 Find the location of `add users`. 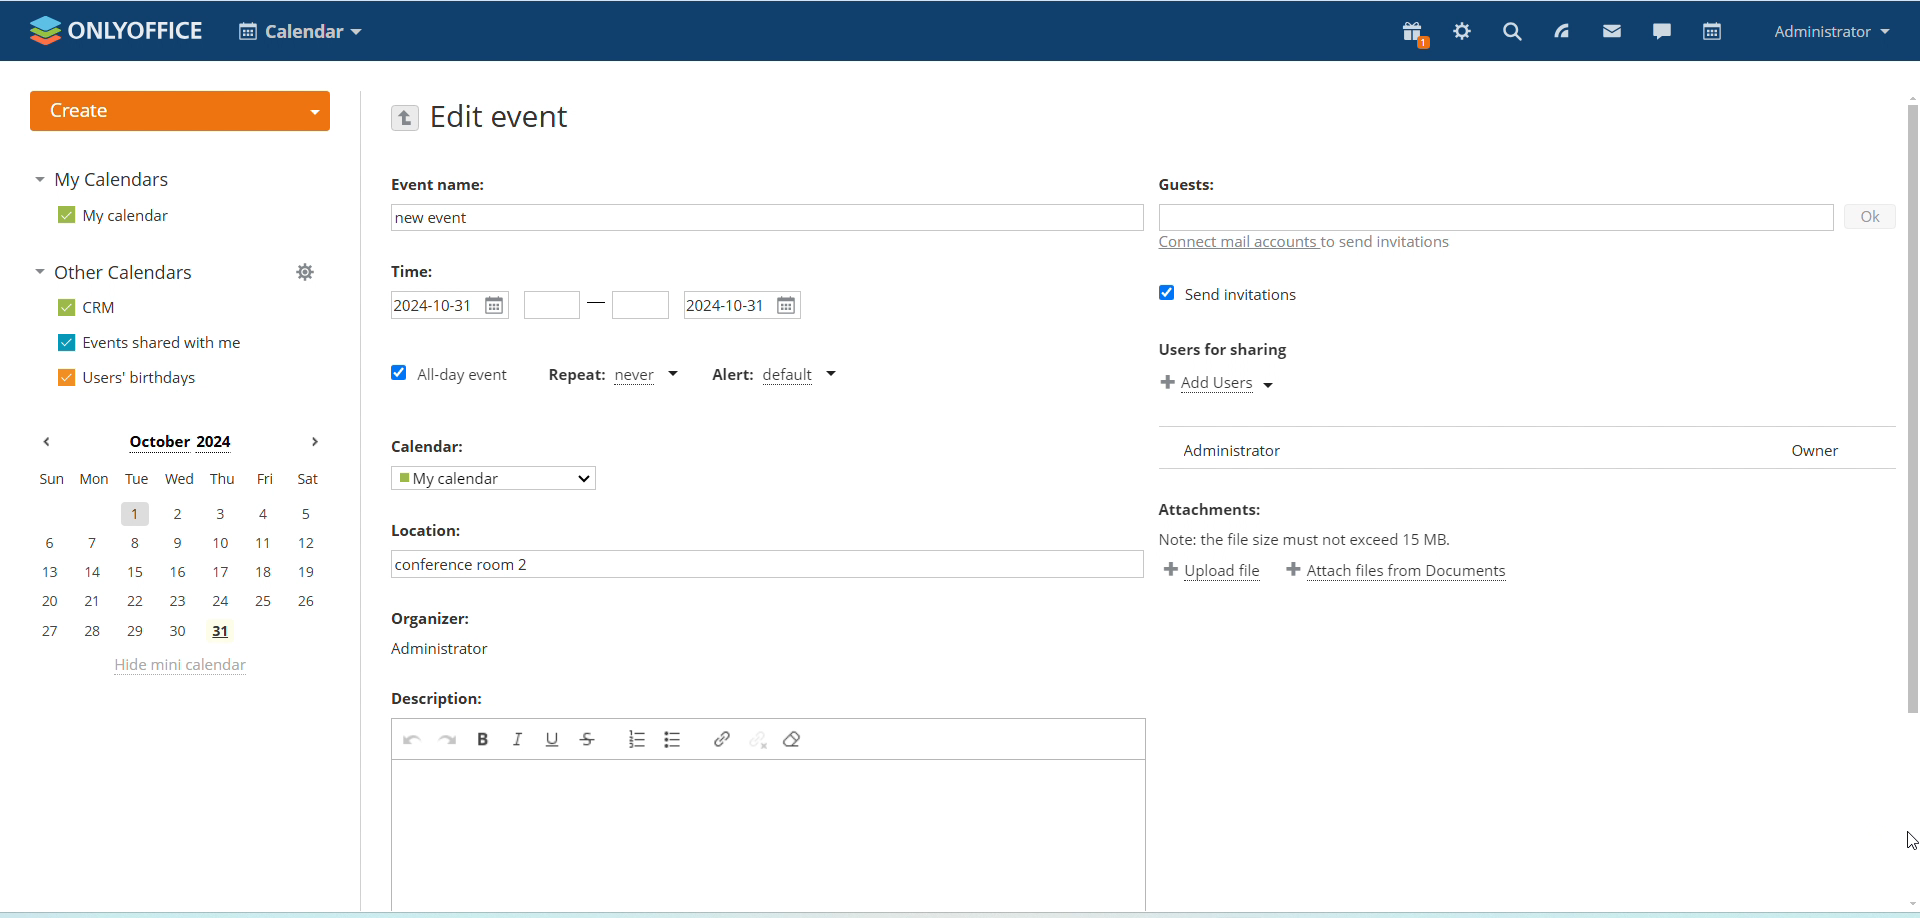

add users is located at coordinates (1224, 385).